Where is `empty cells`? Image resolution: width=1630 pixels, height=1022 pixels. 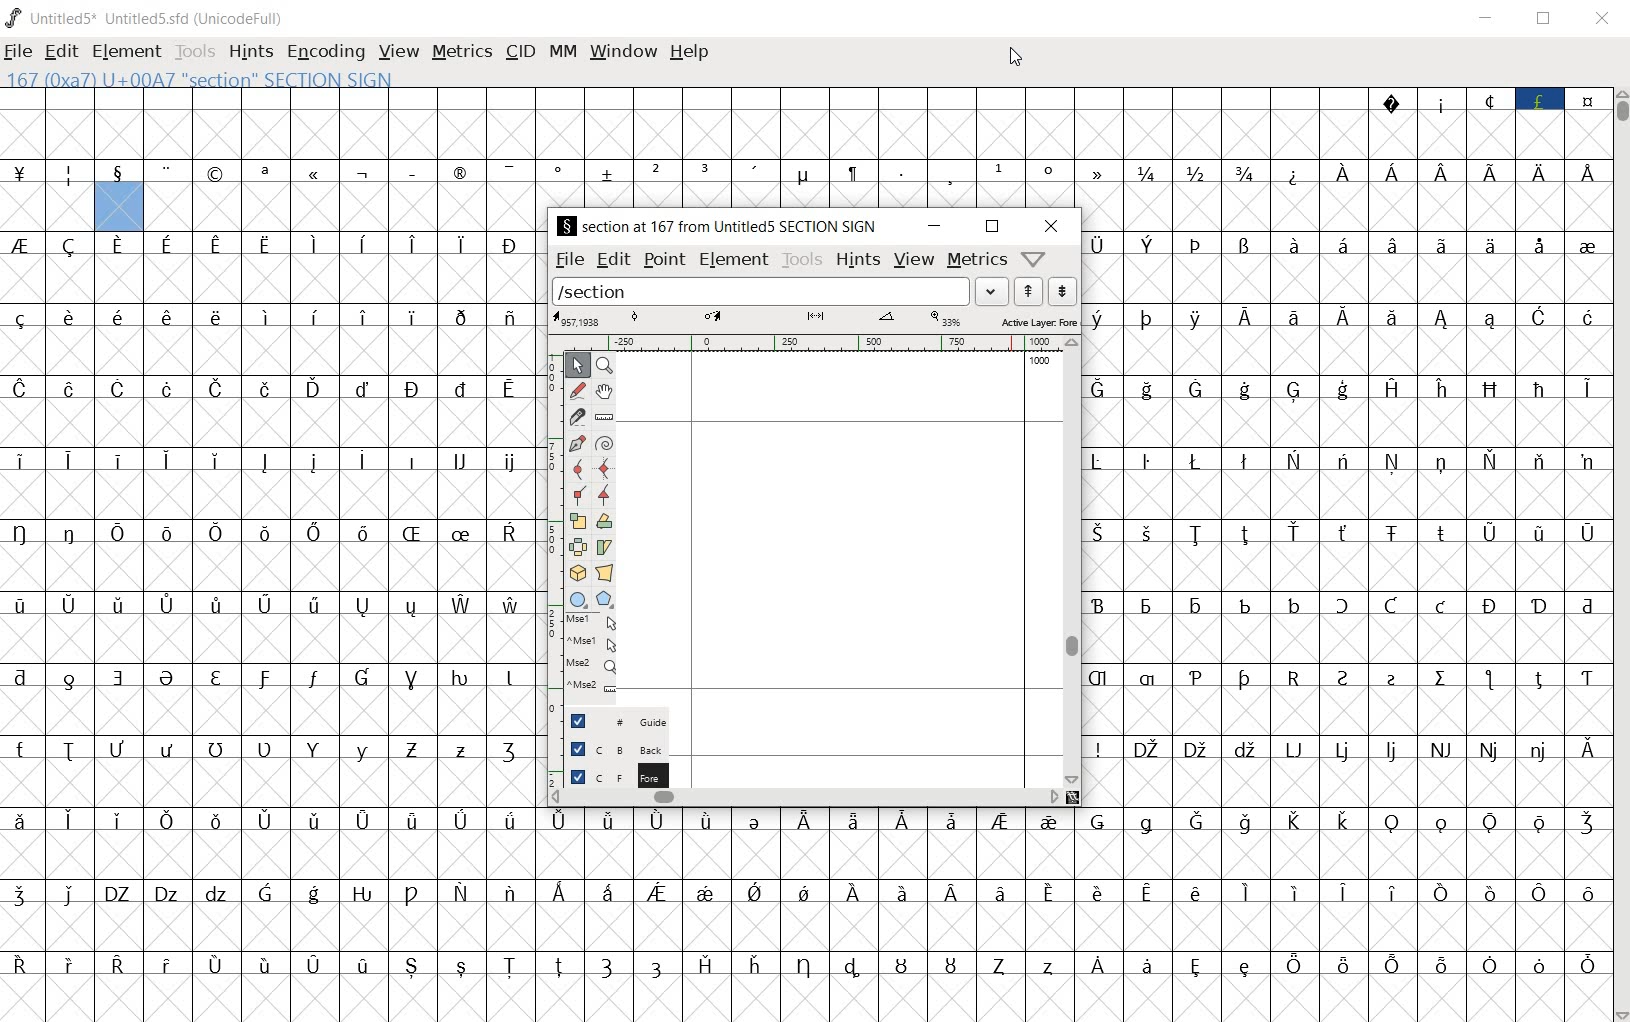
empty cells is located at coordinates (1347, 208).